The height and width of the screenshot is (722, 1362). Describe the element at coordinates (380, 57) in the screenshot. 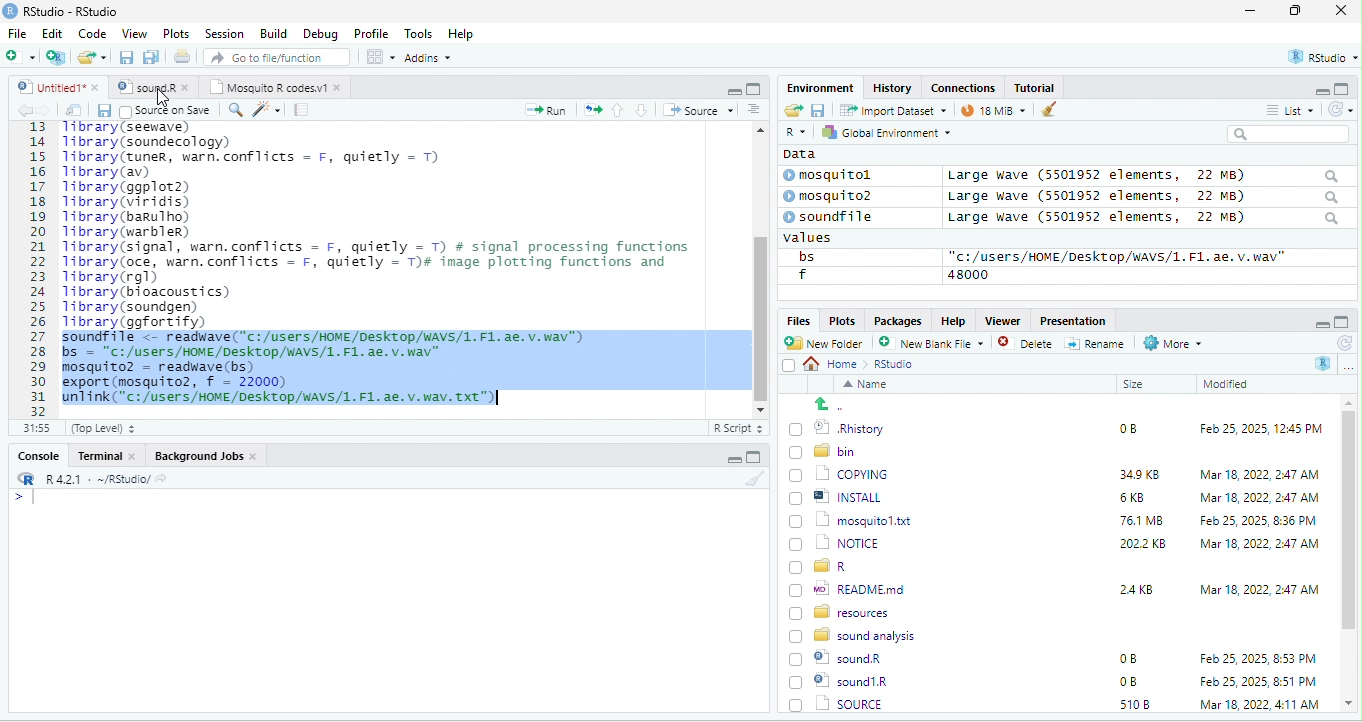

I see `view` at that location.